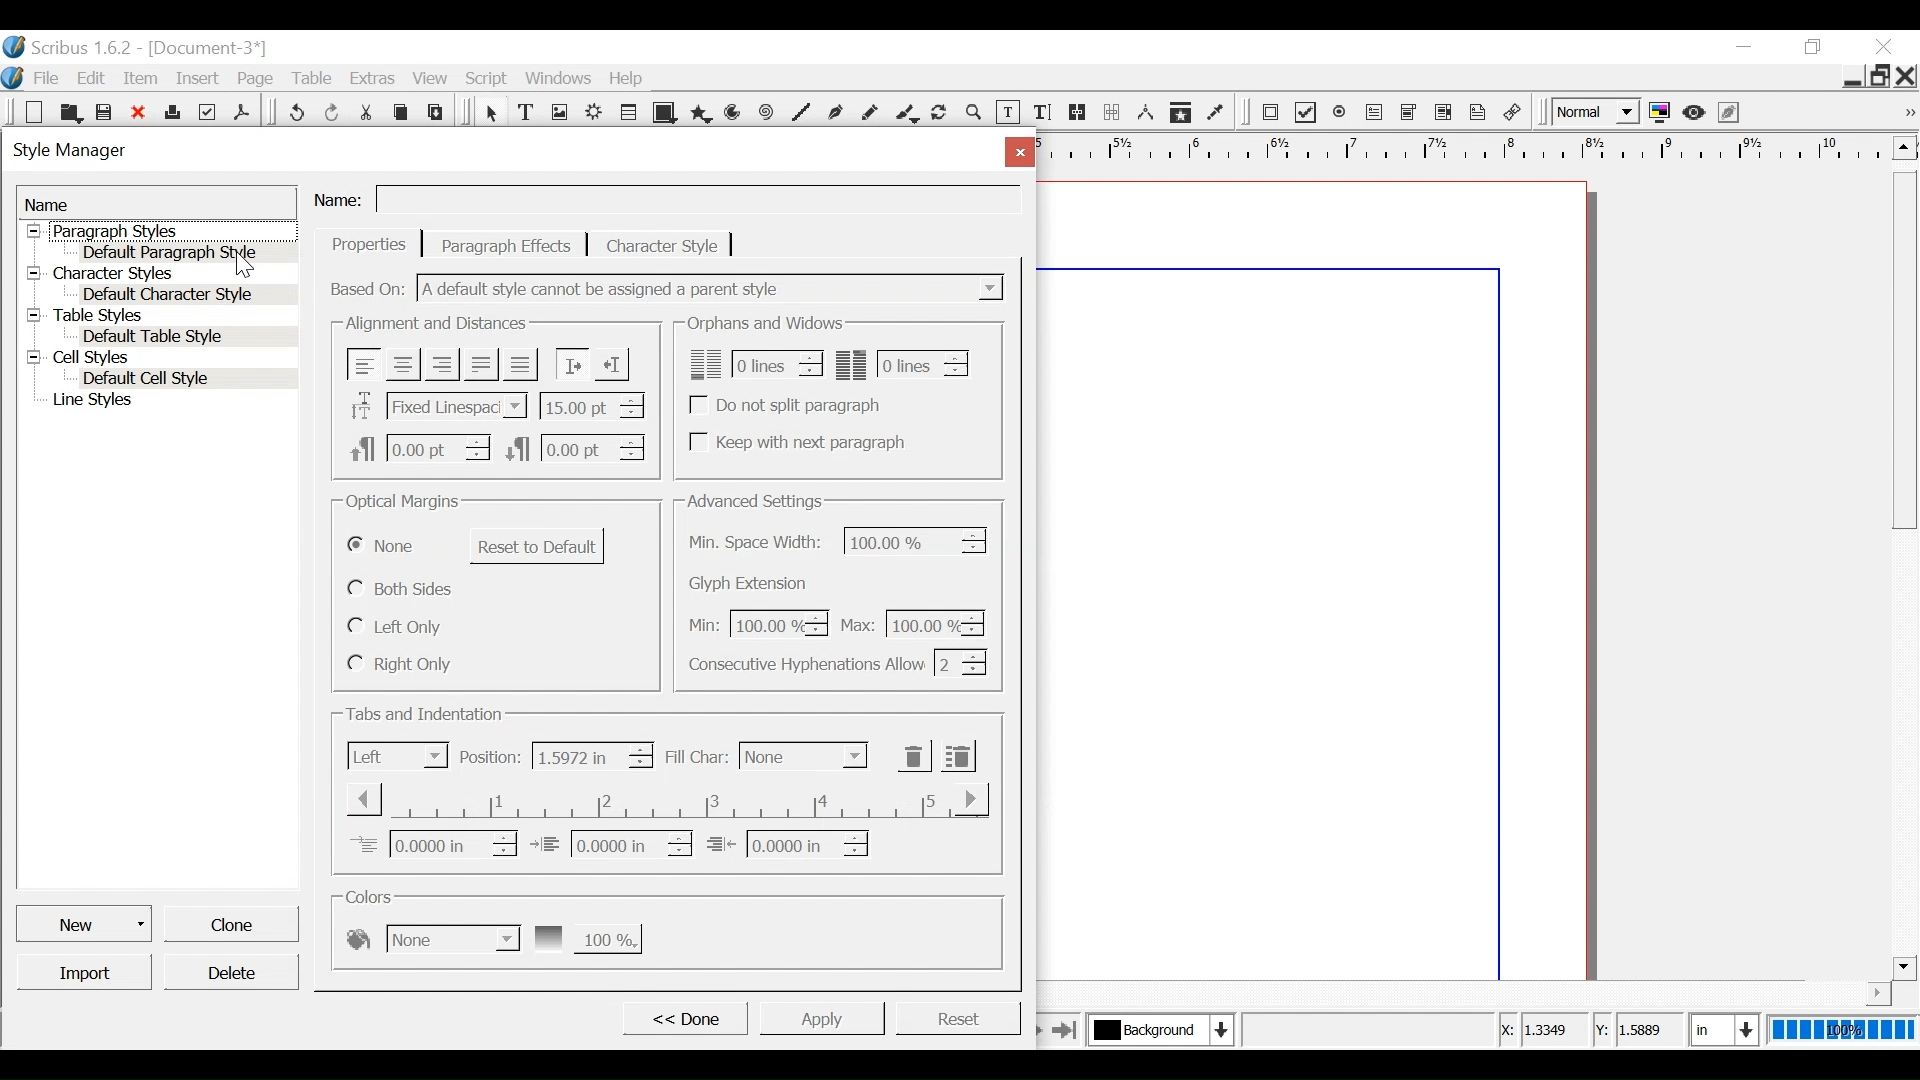  I want to click on Close, so click(1887, 47).